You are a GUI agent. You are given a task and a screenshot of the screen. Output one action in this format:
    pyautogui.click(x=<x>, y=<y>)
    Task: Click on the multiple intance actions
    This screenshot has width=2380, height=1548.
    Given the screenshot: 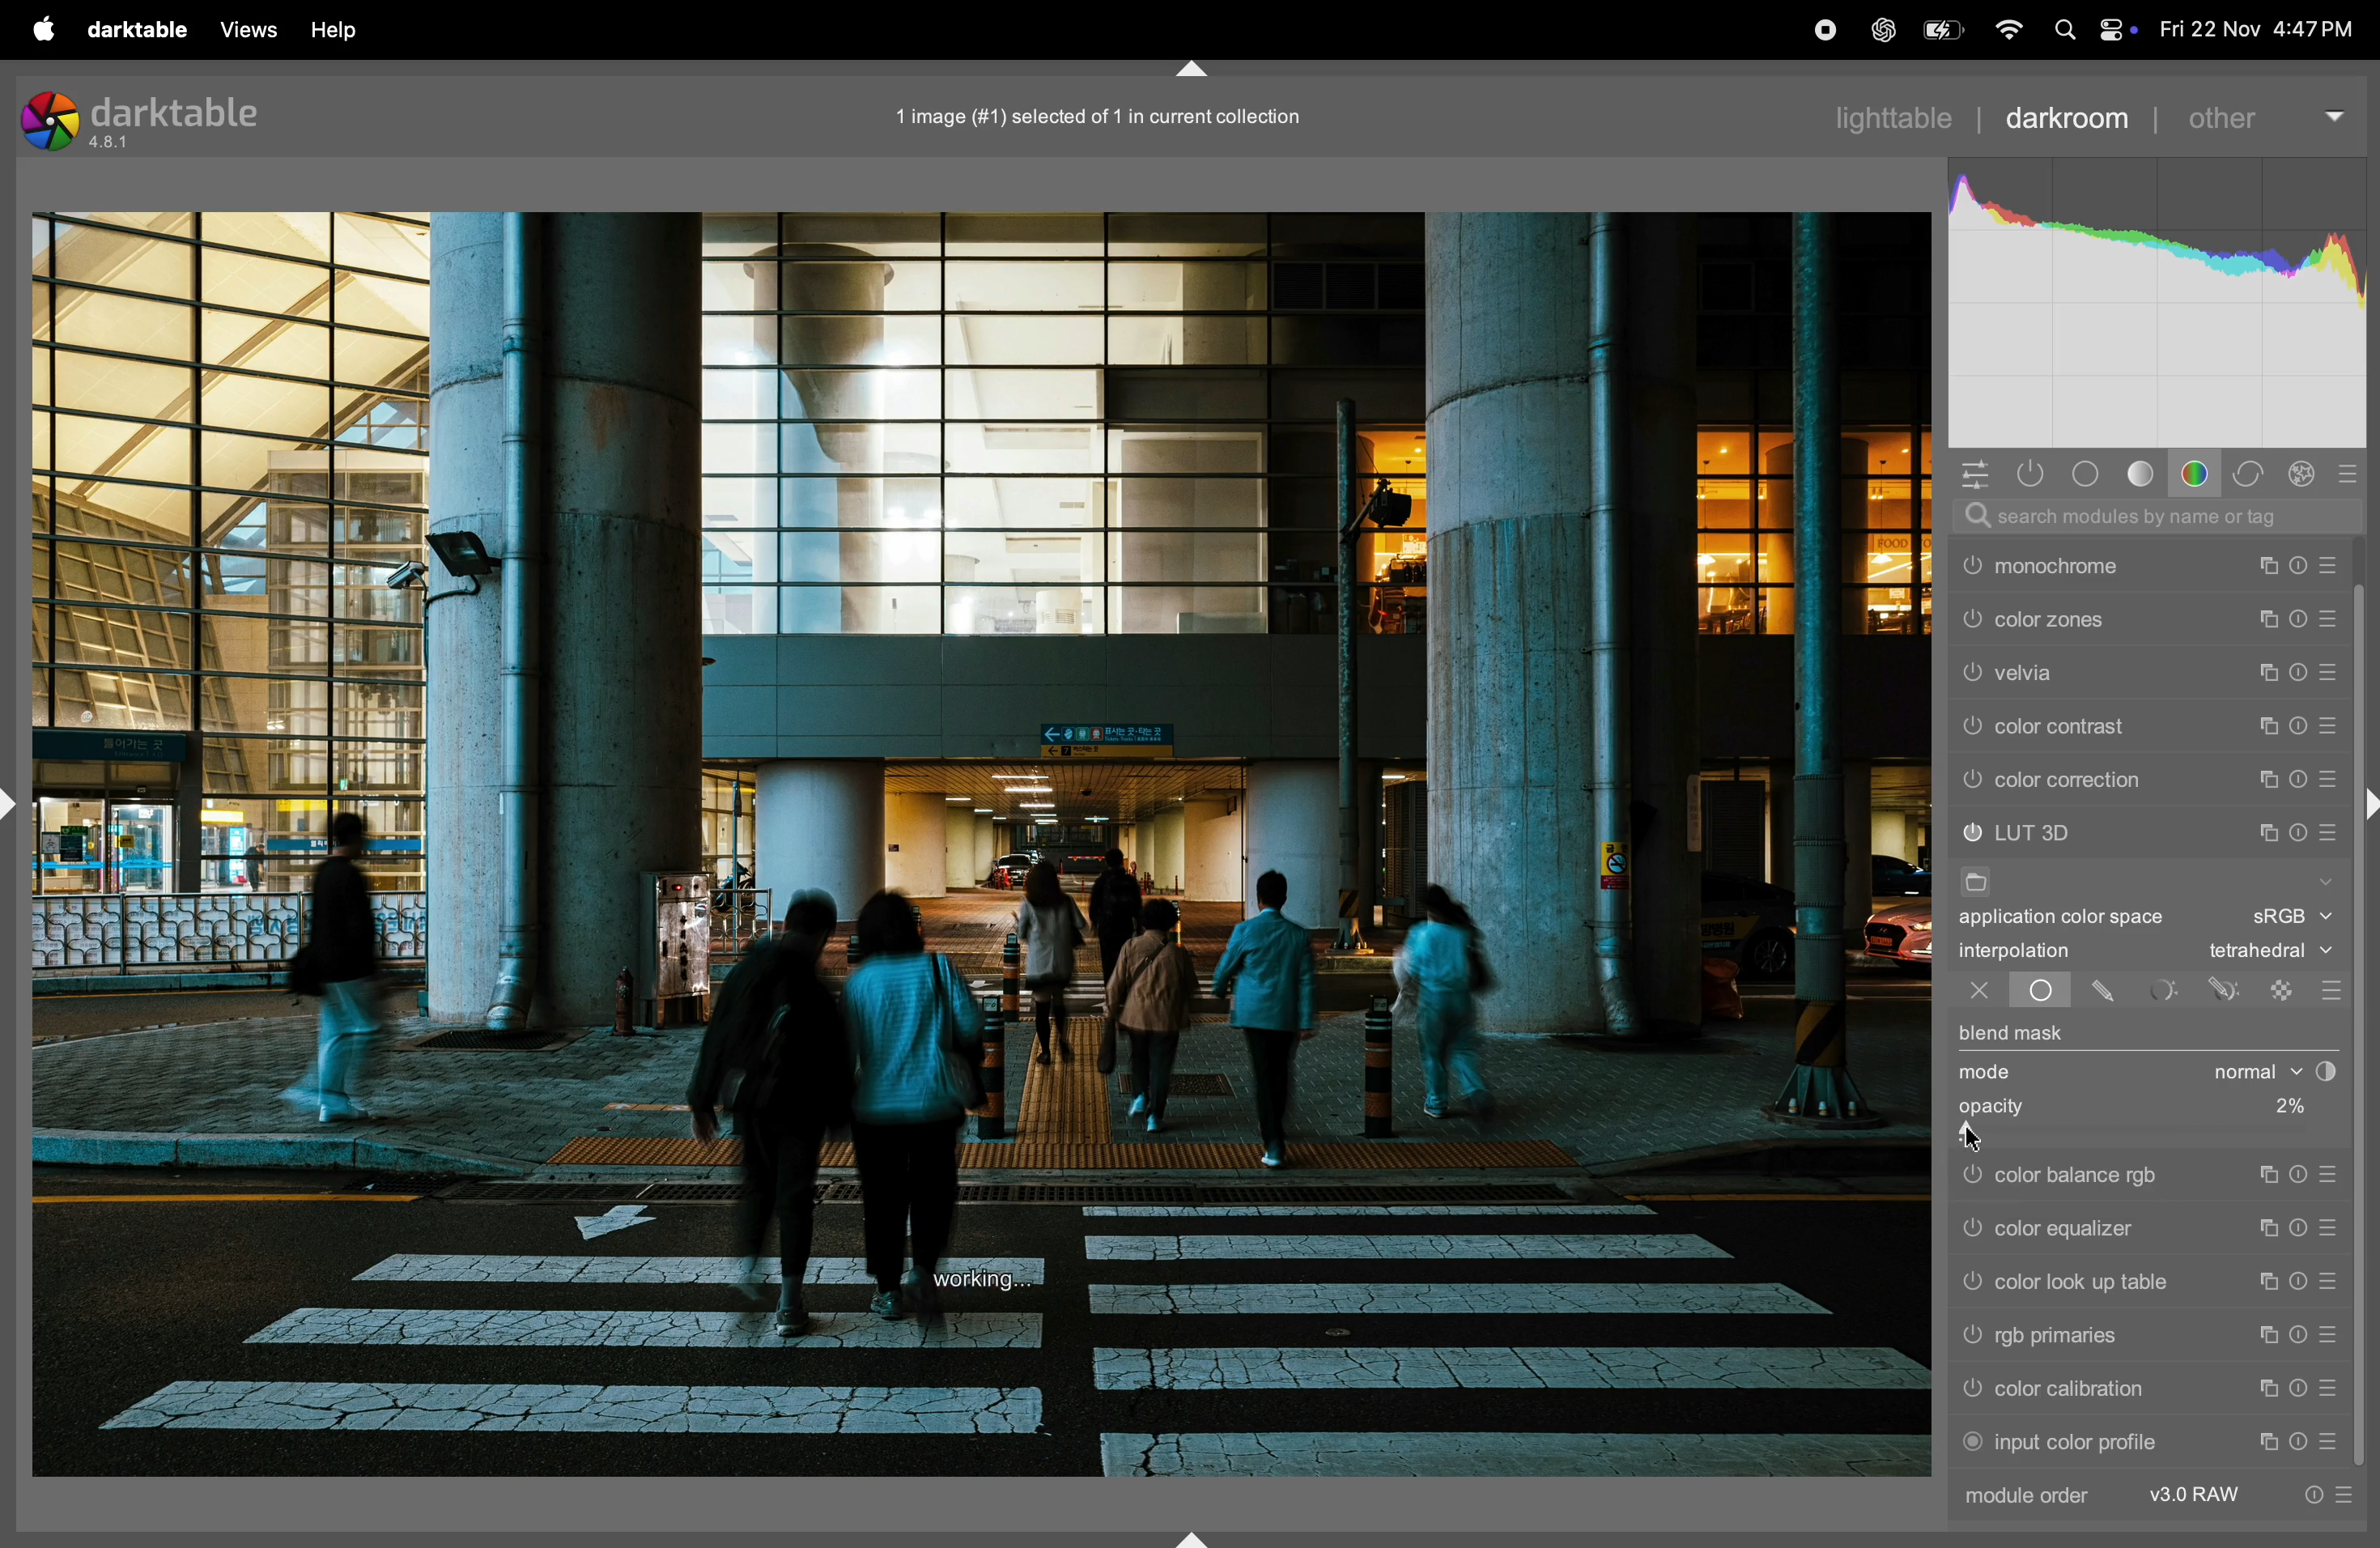 What is the action you would take?
    pyautogui.click(x=2260, y=561)
    